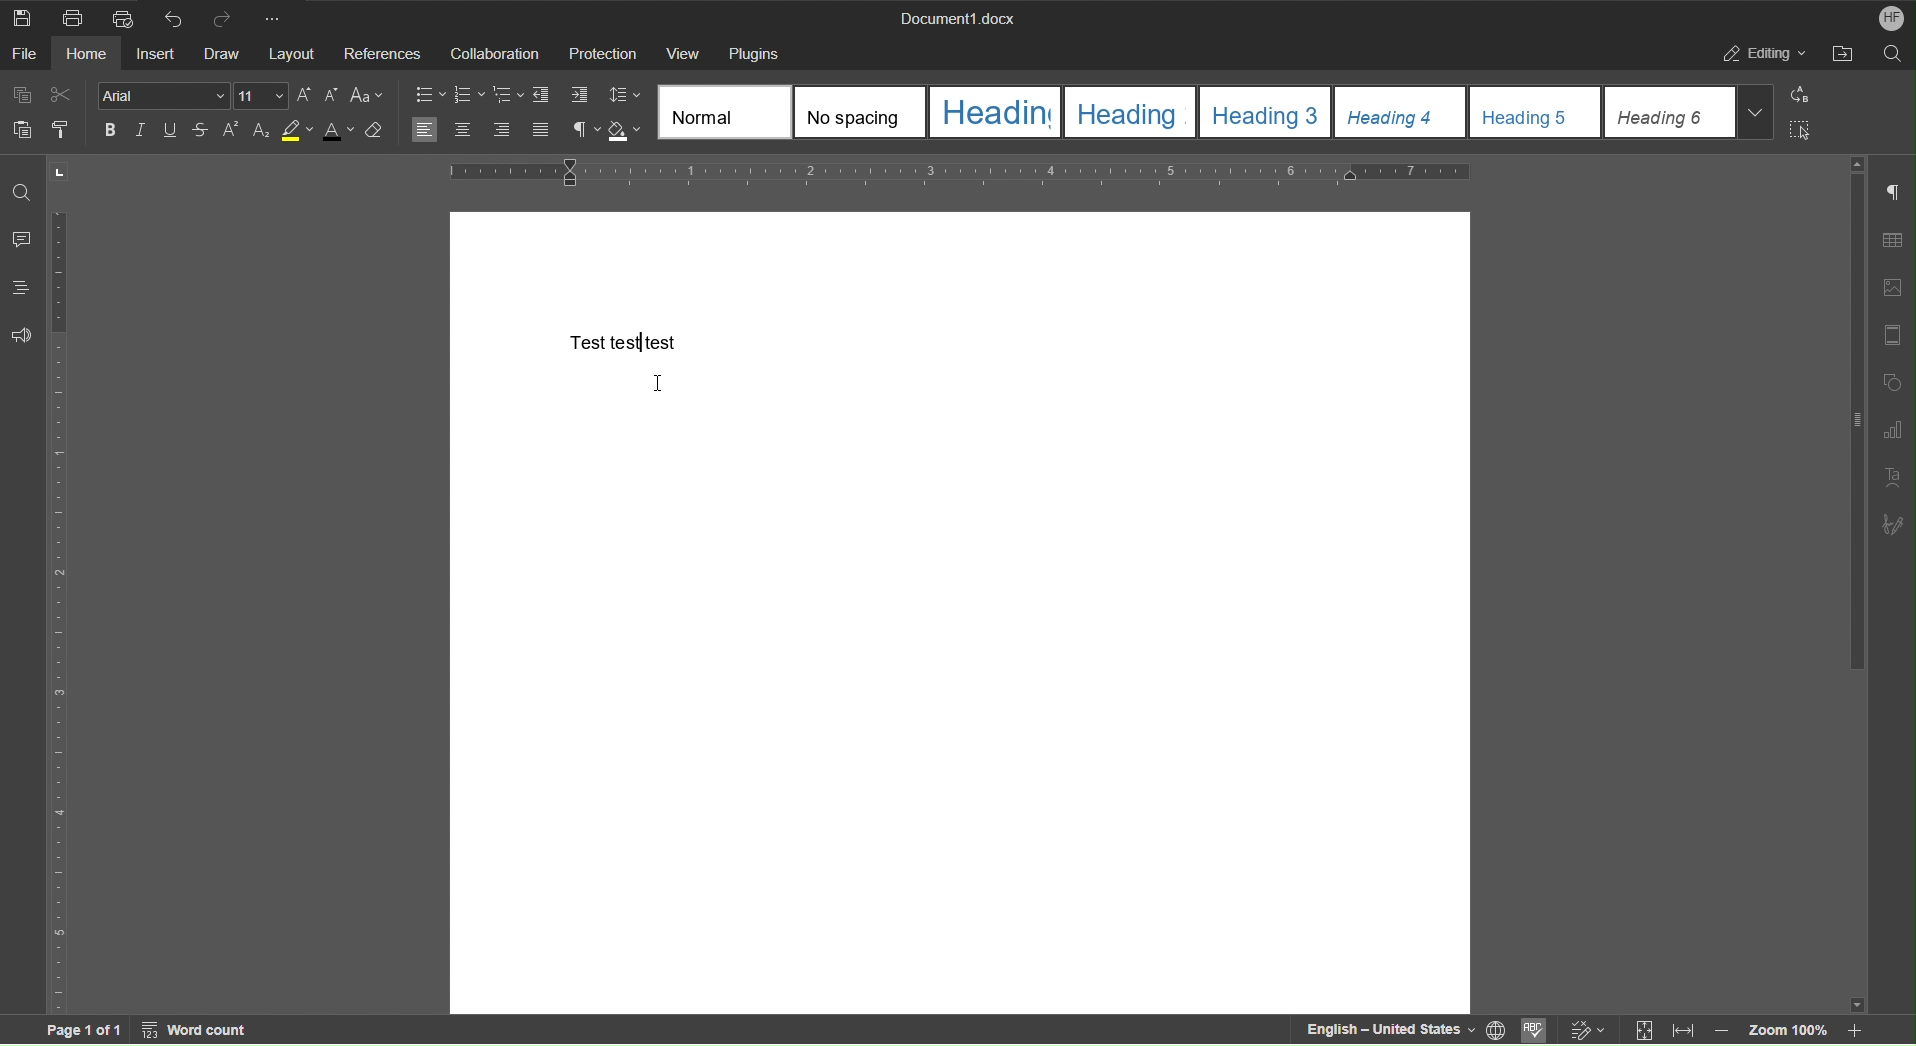  What do you see at coordinates (169, 16) in the screenshot?
I see `Undo` at bounding box center [169, 16].